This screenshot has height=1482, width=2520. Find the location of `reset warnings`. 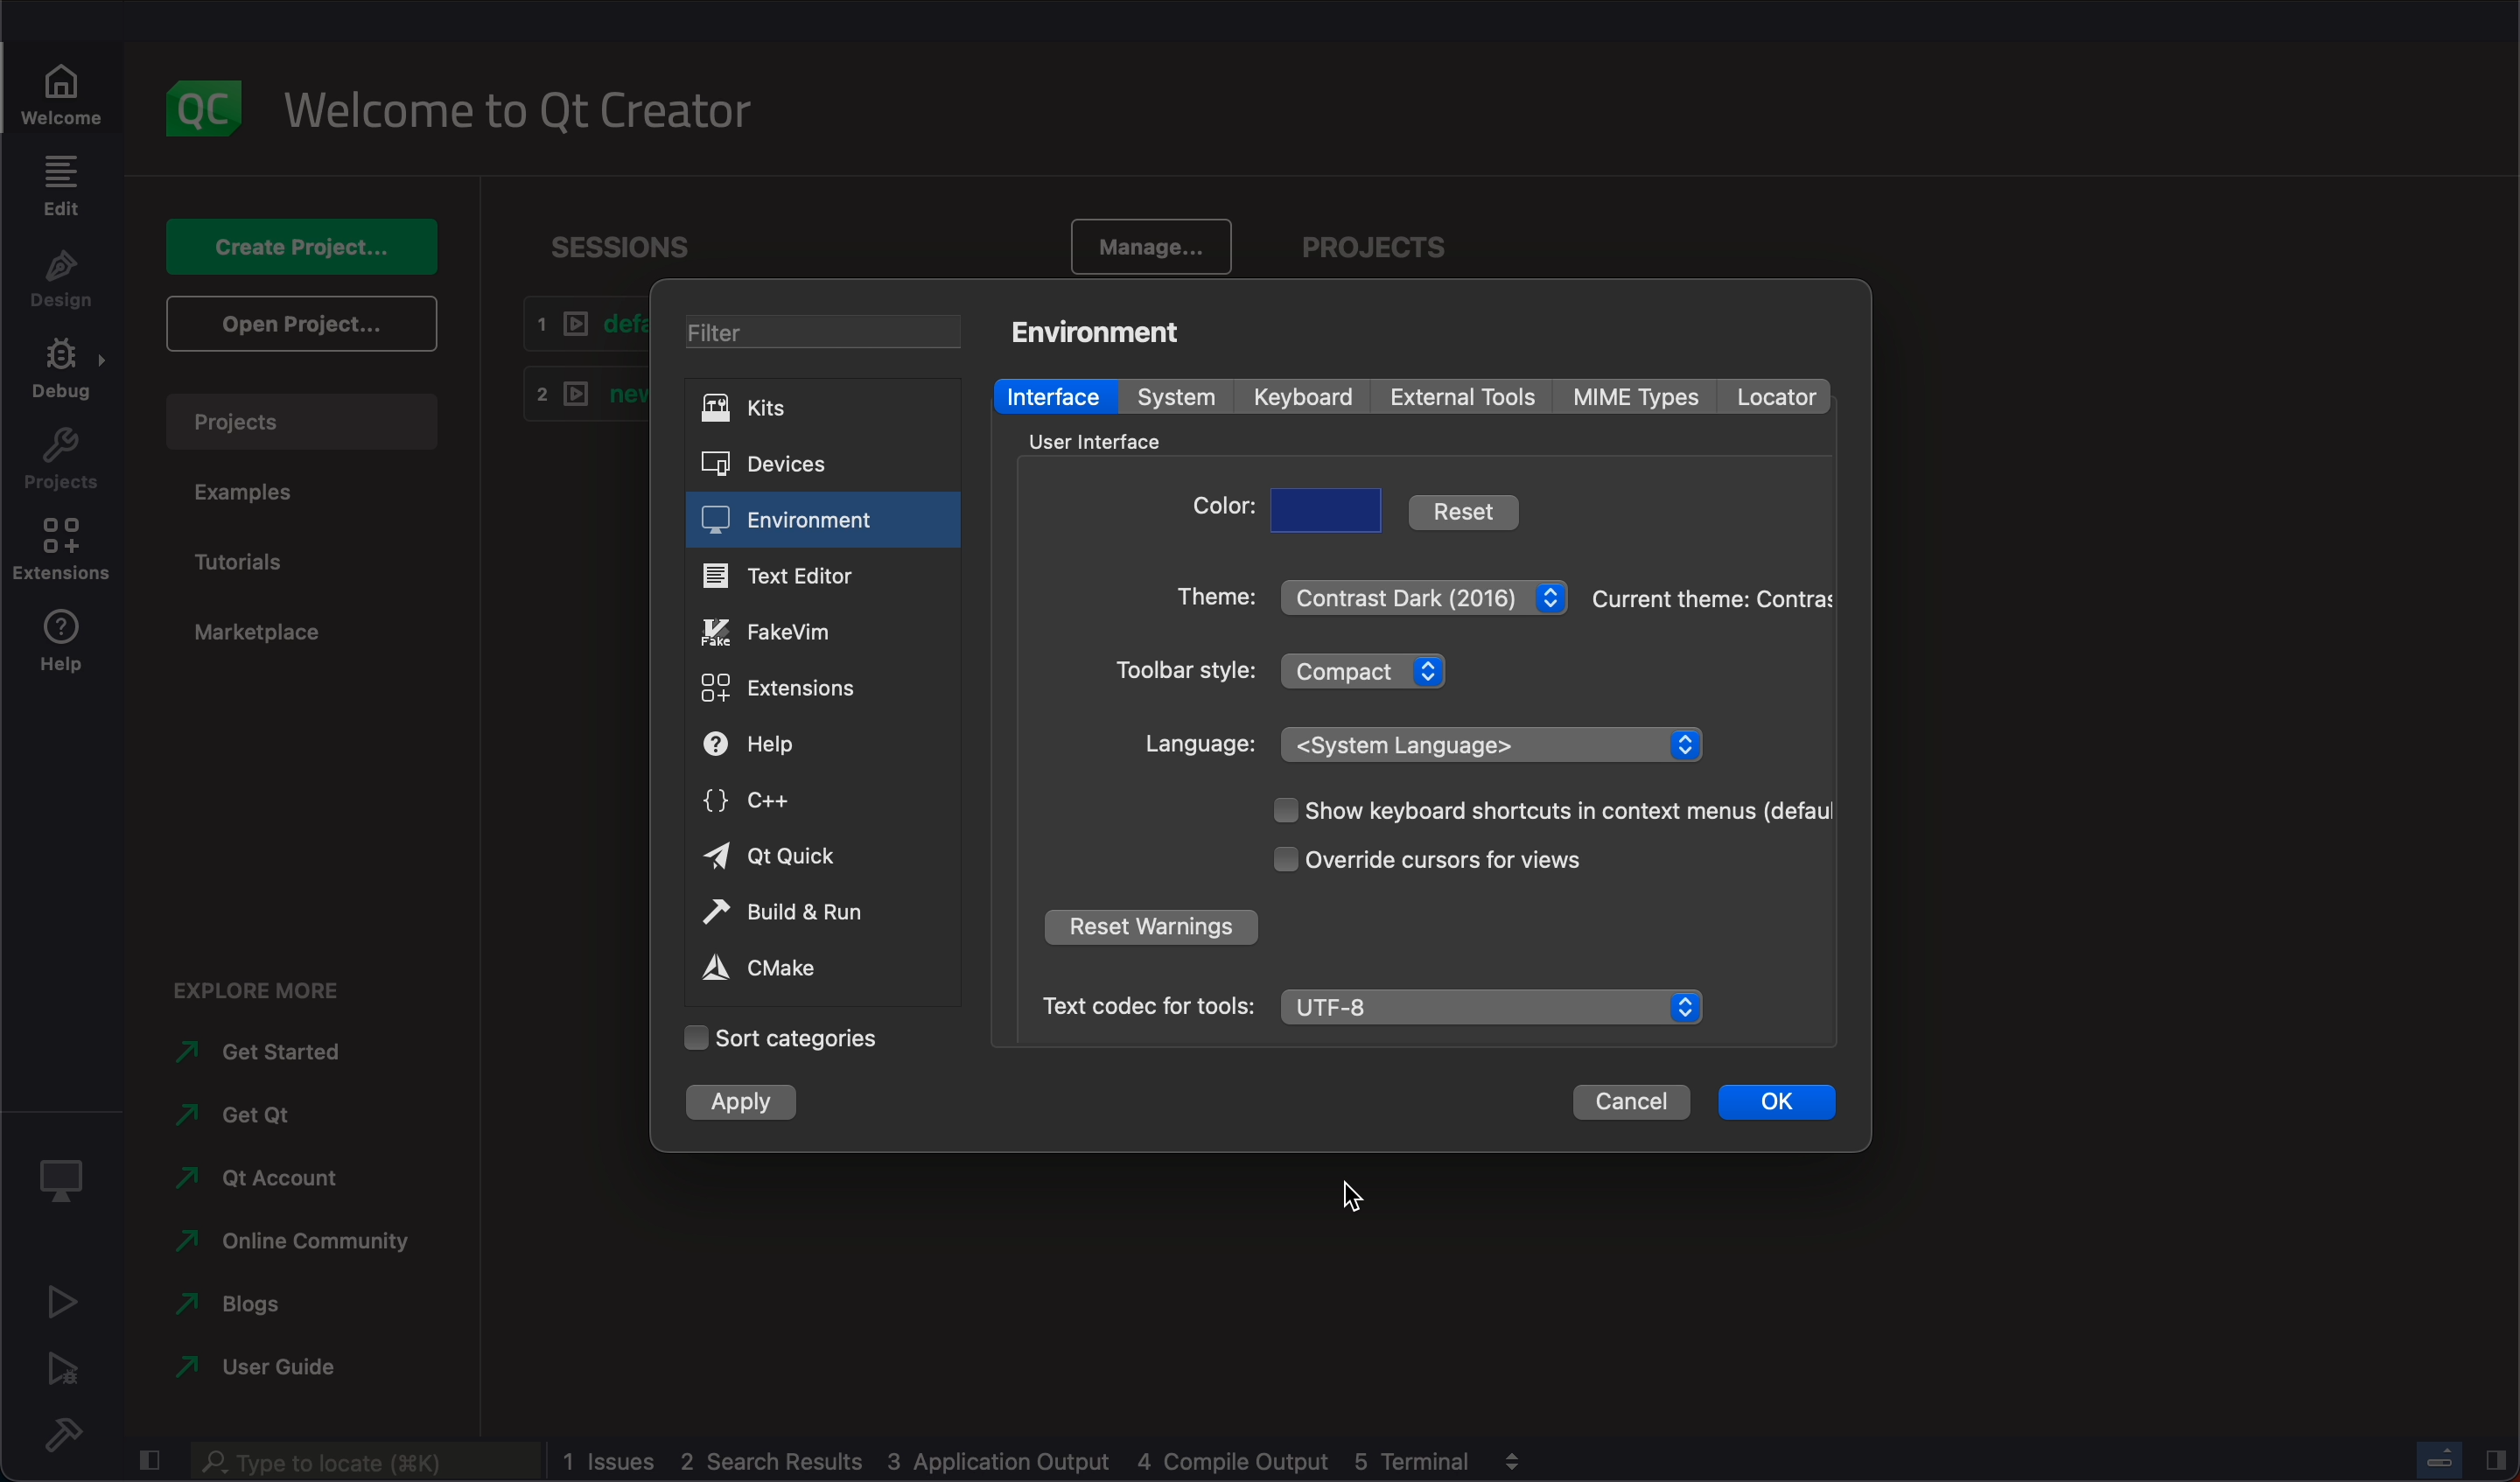

reset warnings is located at coordinates (1149, 930).